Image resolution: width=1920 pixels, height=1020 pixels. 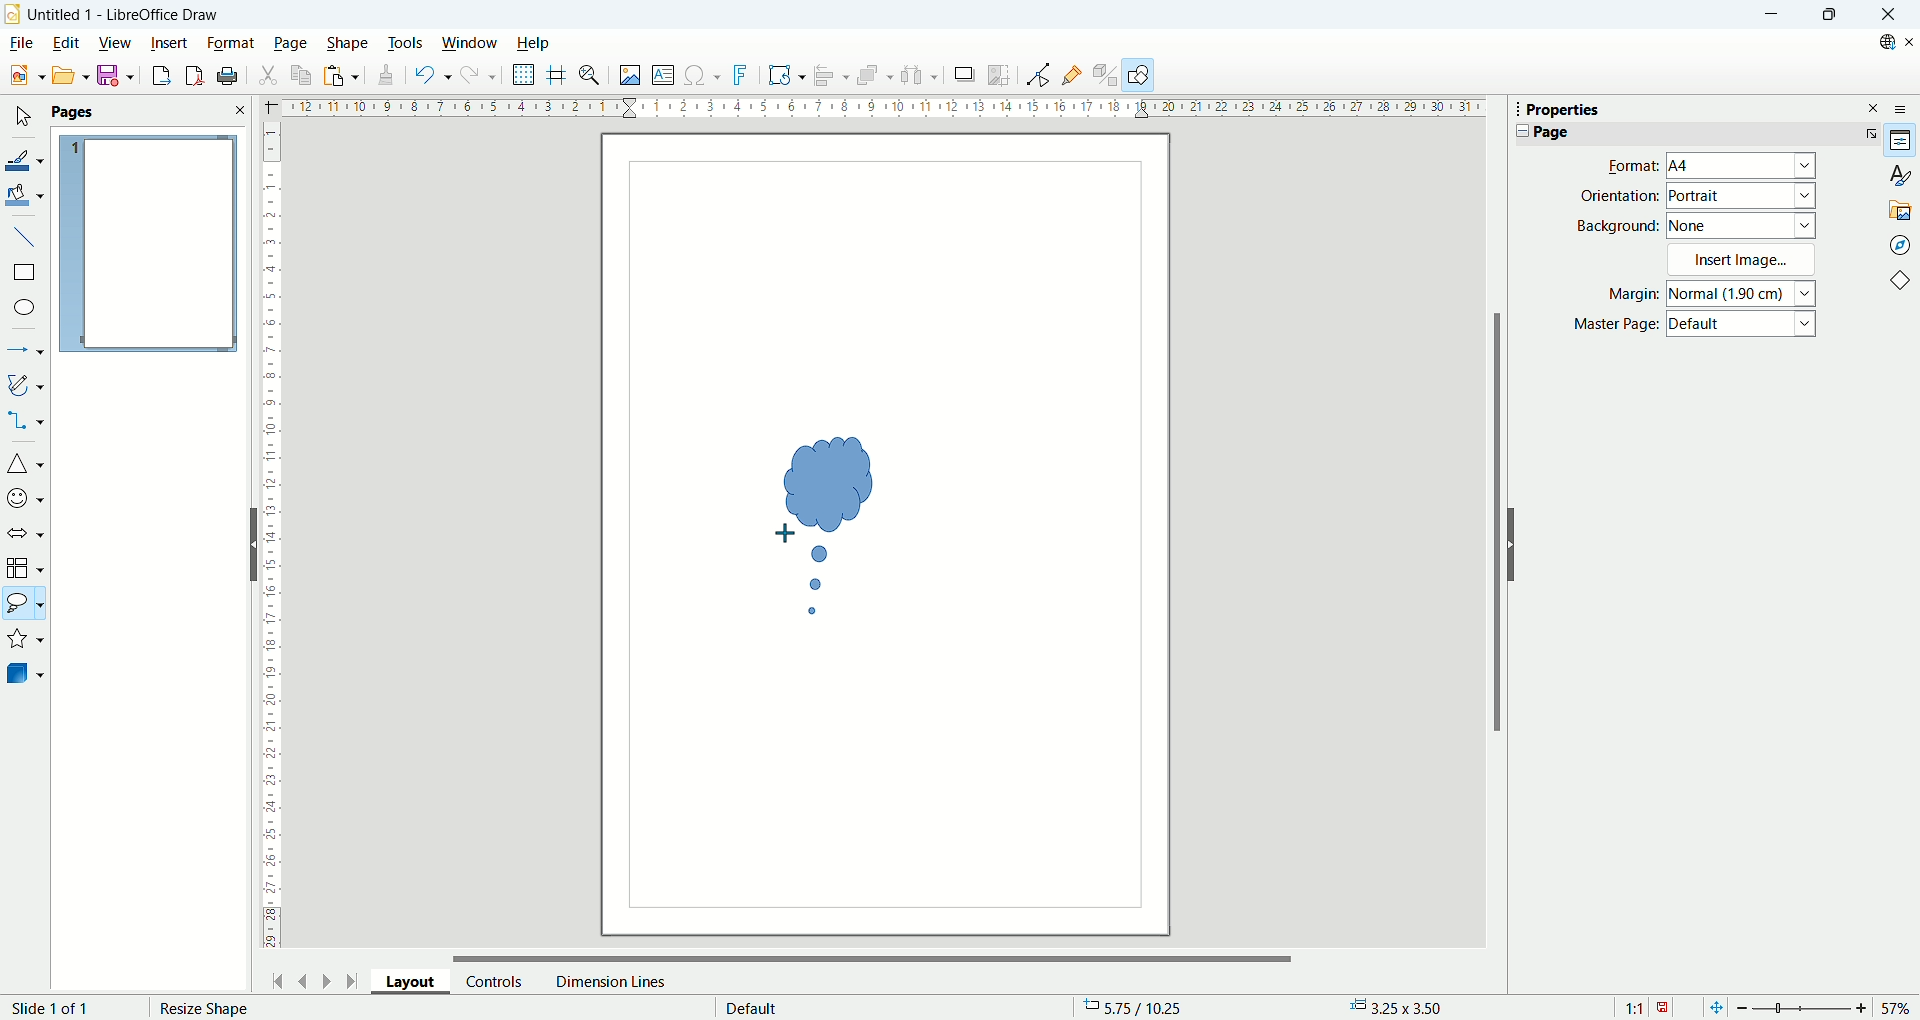 I want to click on callout shapes, so click(x=24, y=606).